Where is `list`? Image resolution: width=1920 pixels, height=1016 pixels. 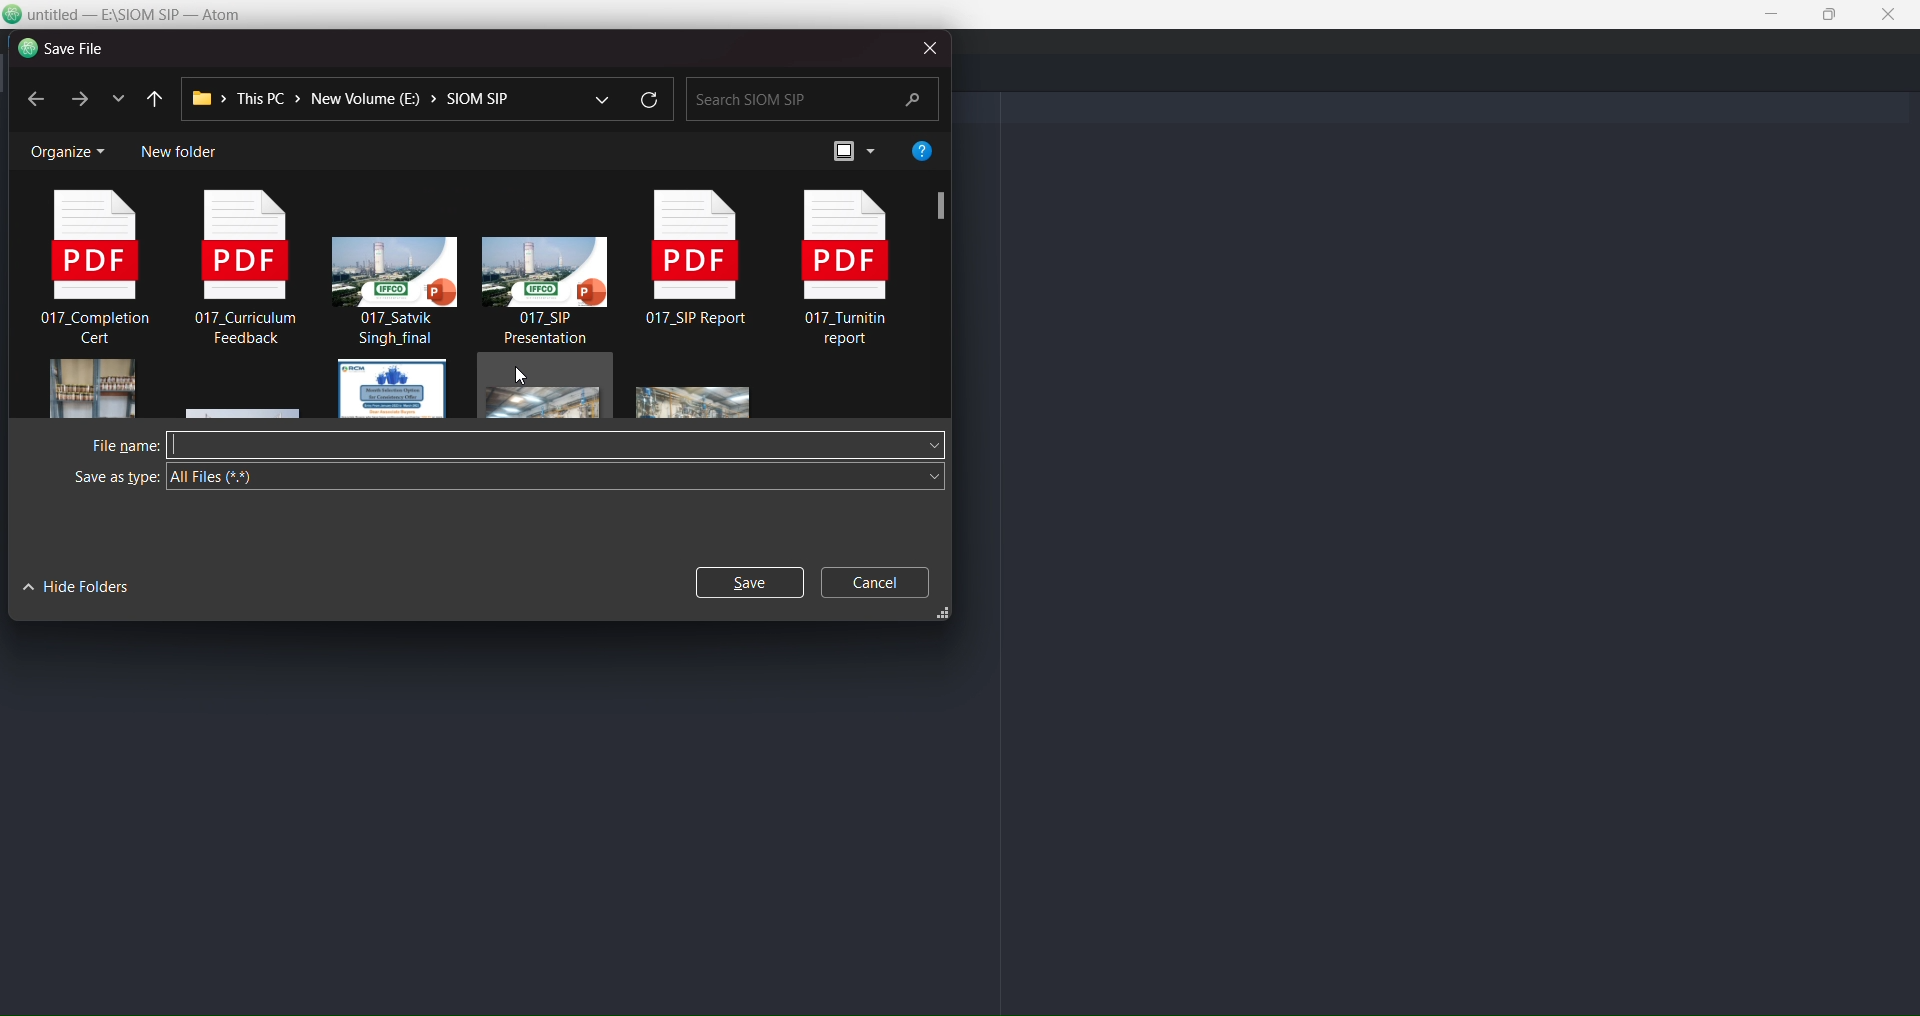 list is located at coordinates (117, 99).